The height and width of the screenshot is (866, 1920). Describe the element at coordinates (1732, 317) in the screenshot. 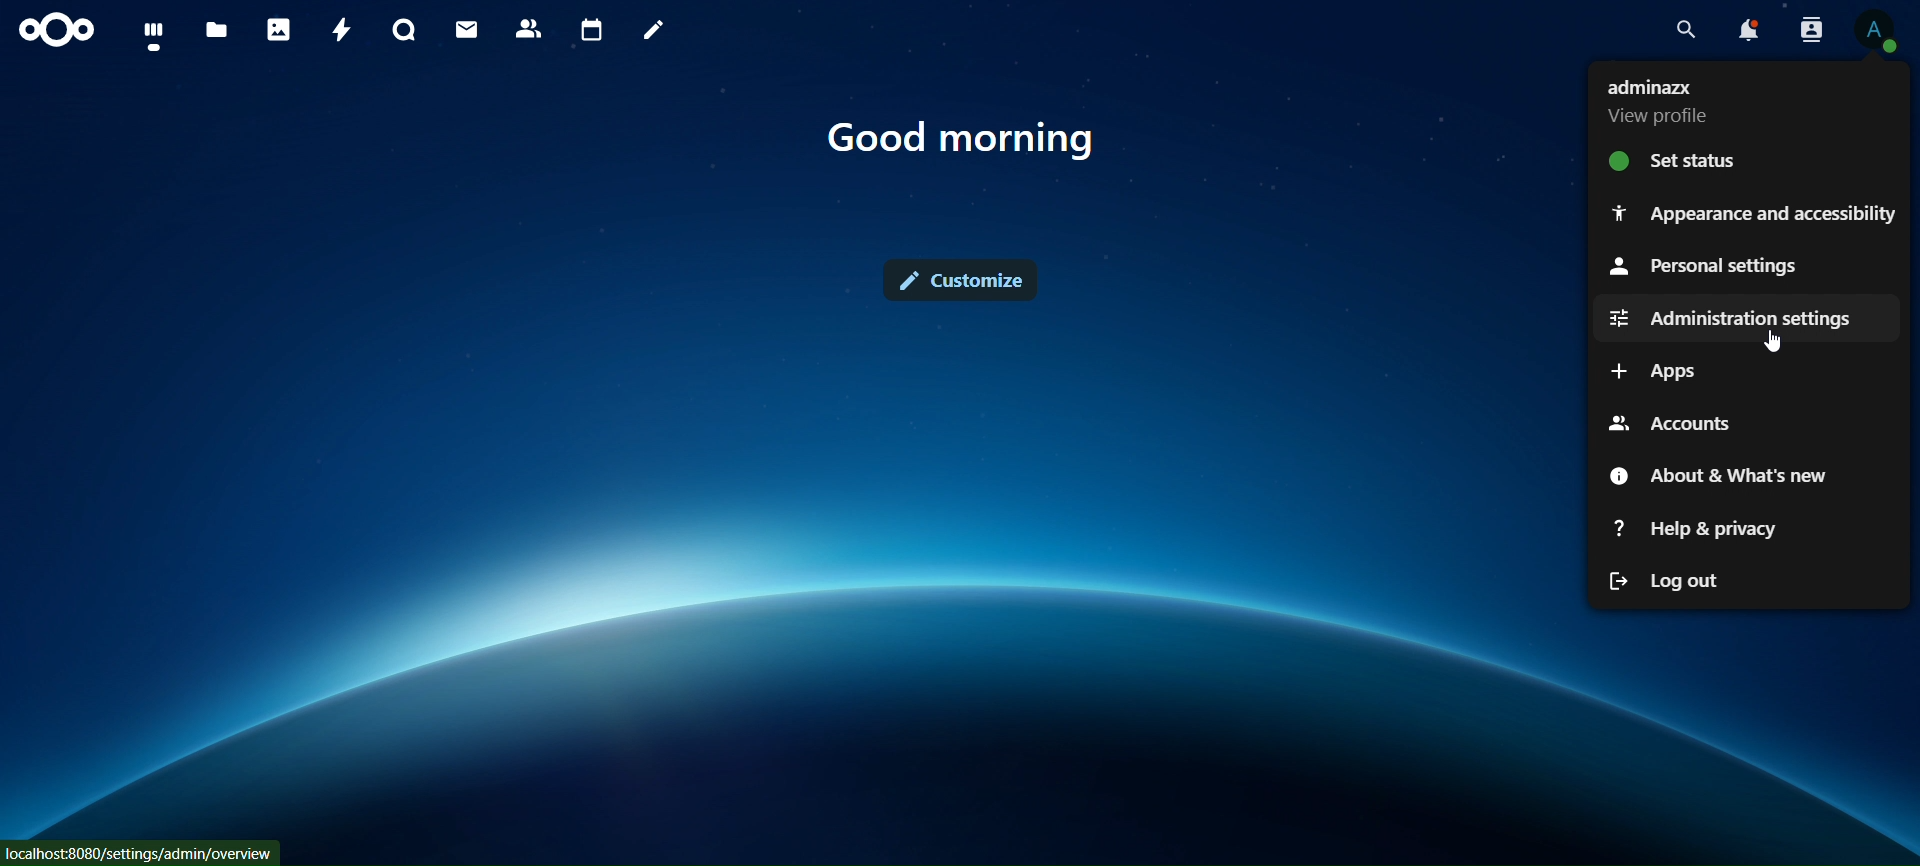

I see `administration settings` at that location.